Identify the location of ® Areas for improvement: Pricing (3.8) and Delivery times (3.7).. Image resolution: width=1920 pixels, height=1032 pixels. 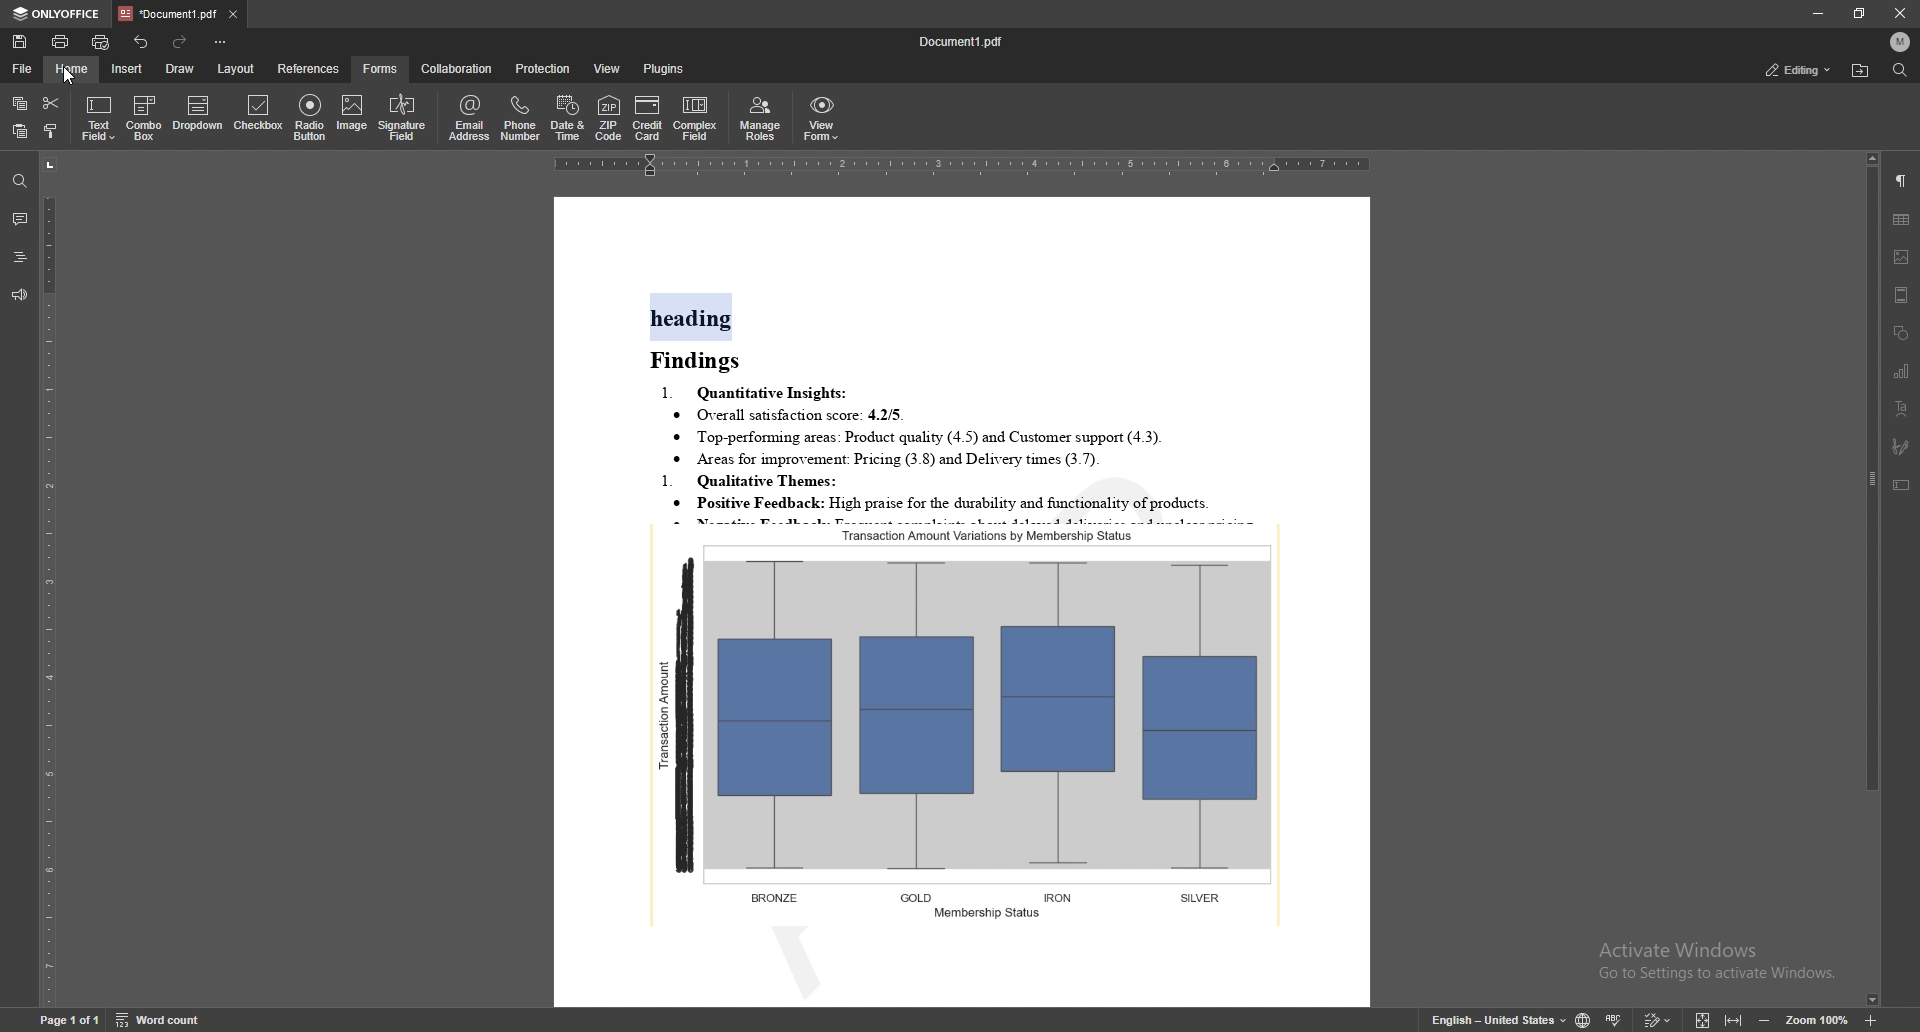
(887, 459).